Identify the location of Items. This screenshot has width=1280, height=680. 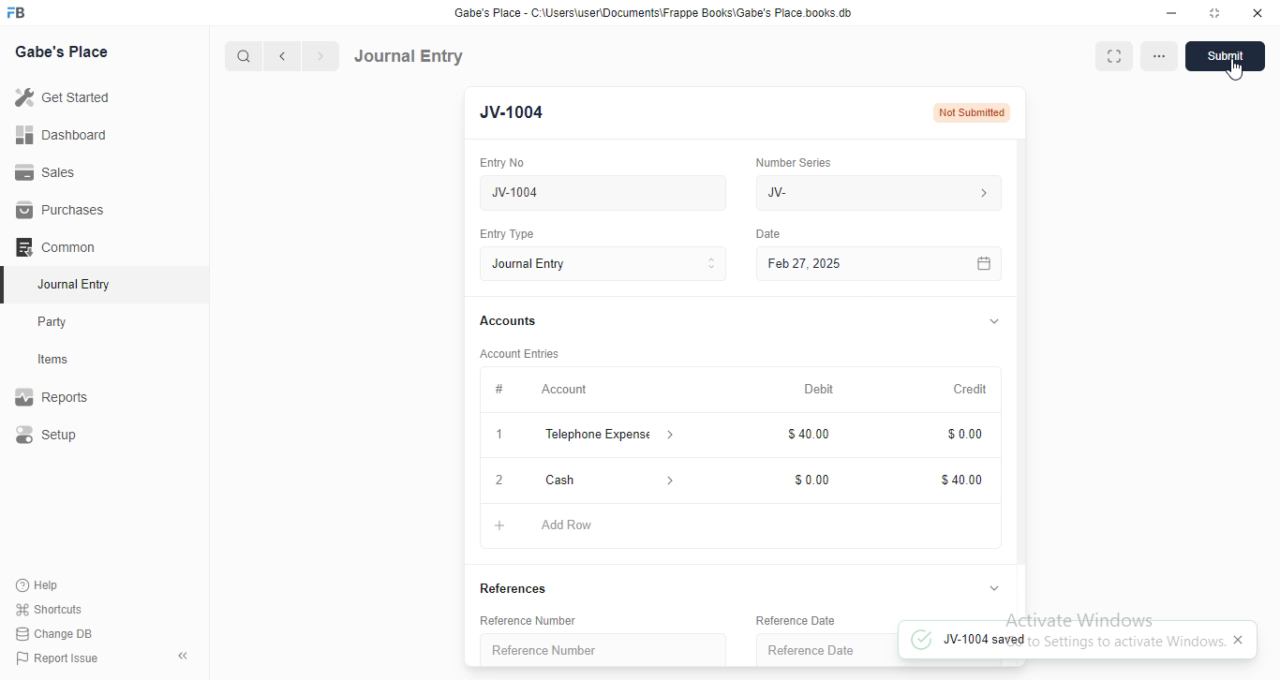
(55, 360).